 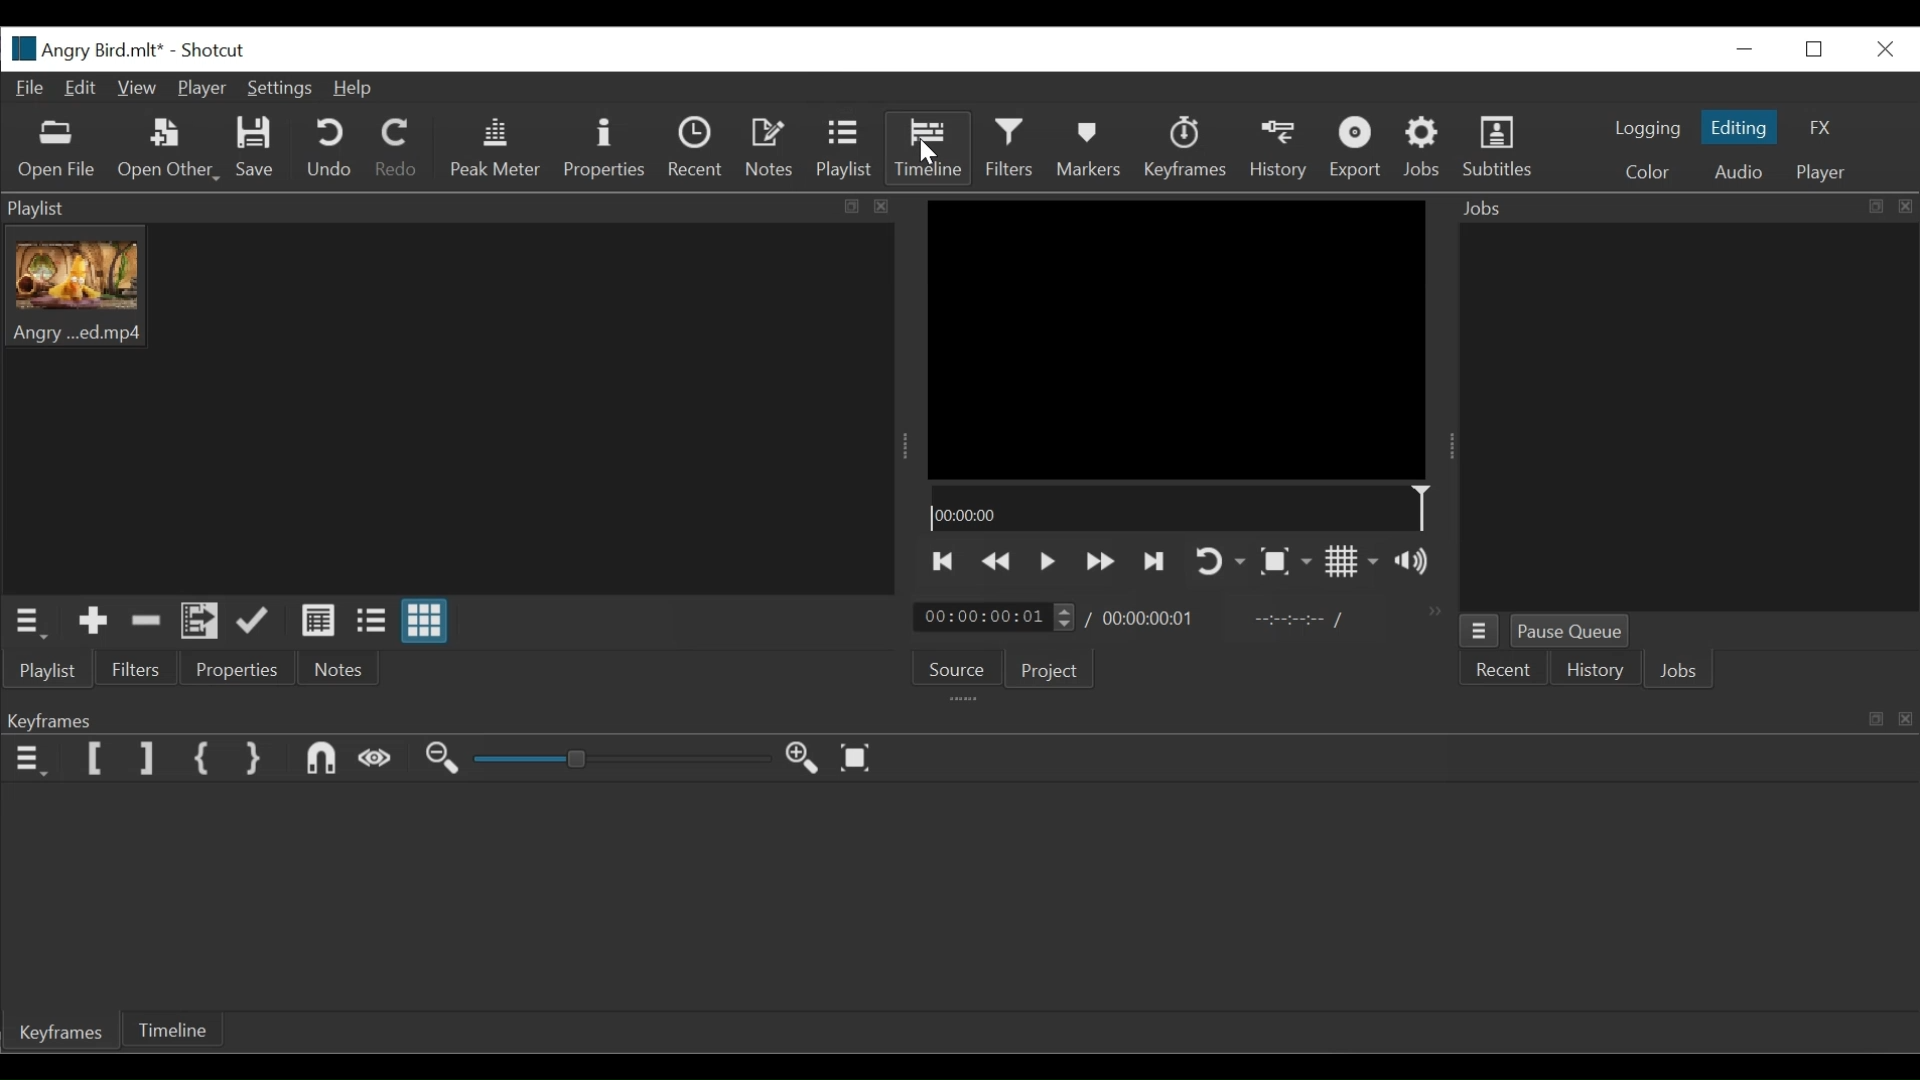 What do you see at coordinates (998, 561) in the screenshot?
I see `` at bounding box center [998, 561].